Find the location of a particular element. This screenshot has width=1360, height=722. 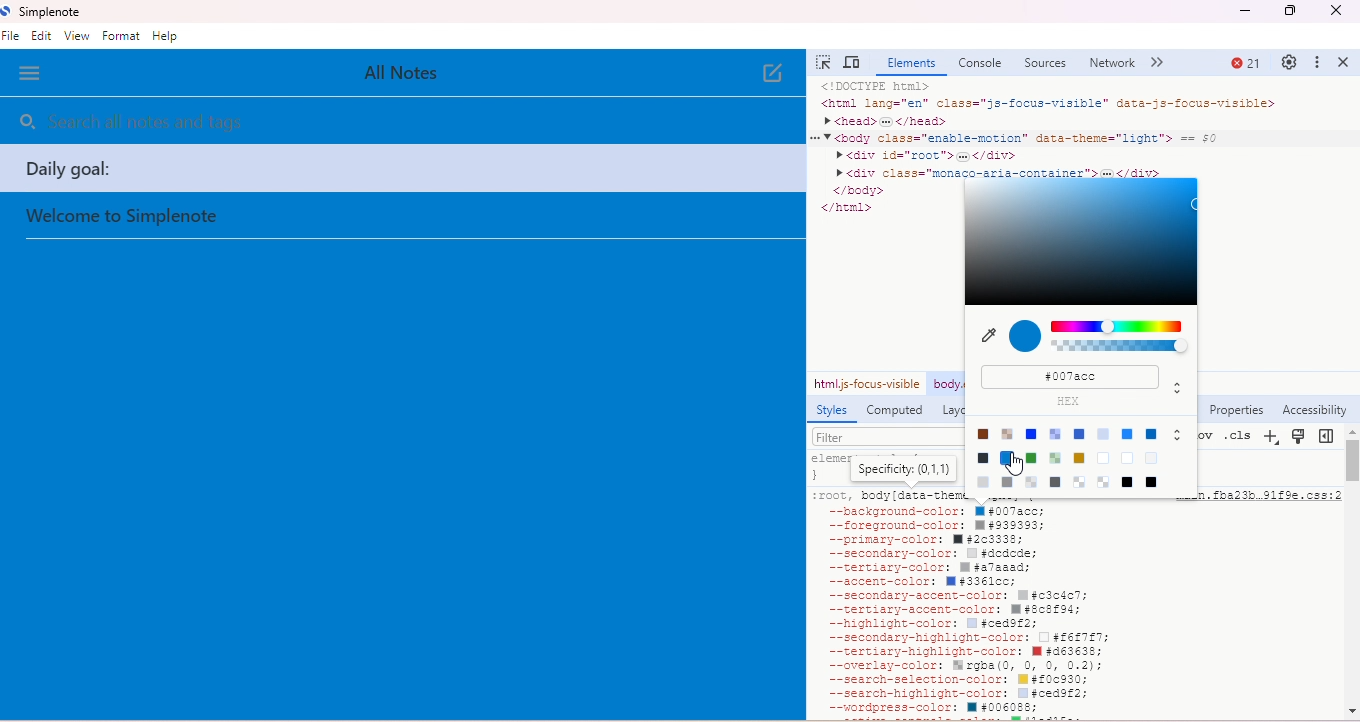

filter is located at coordinates (887, 436).